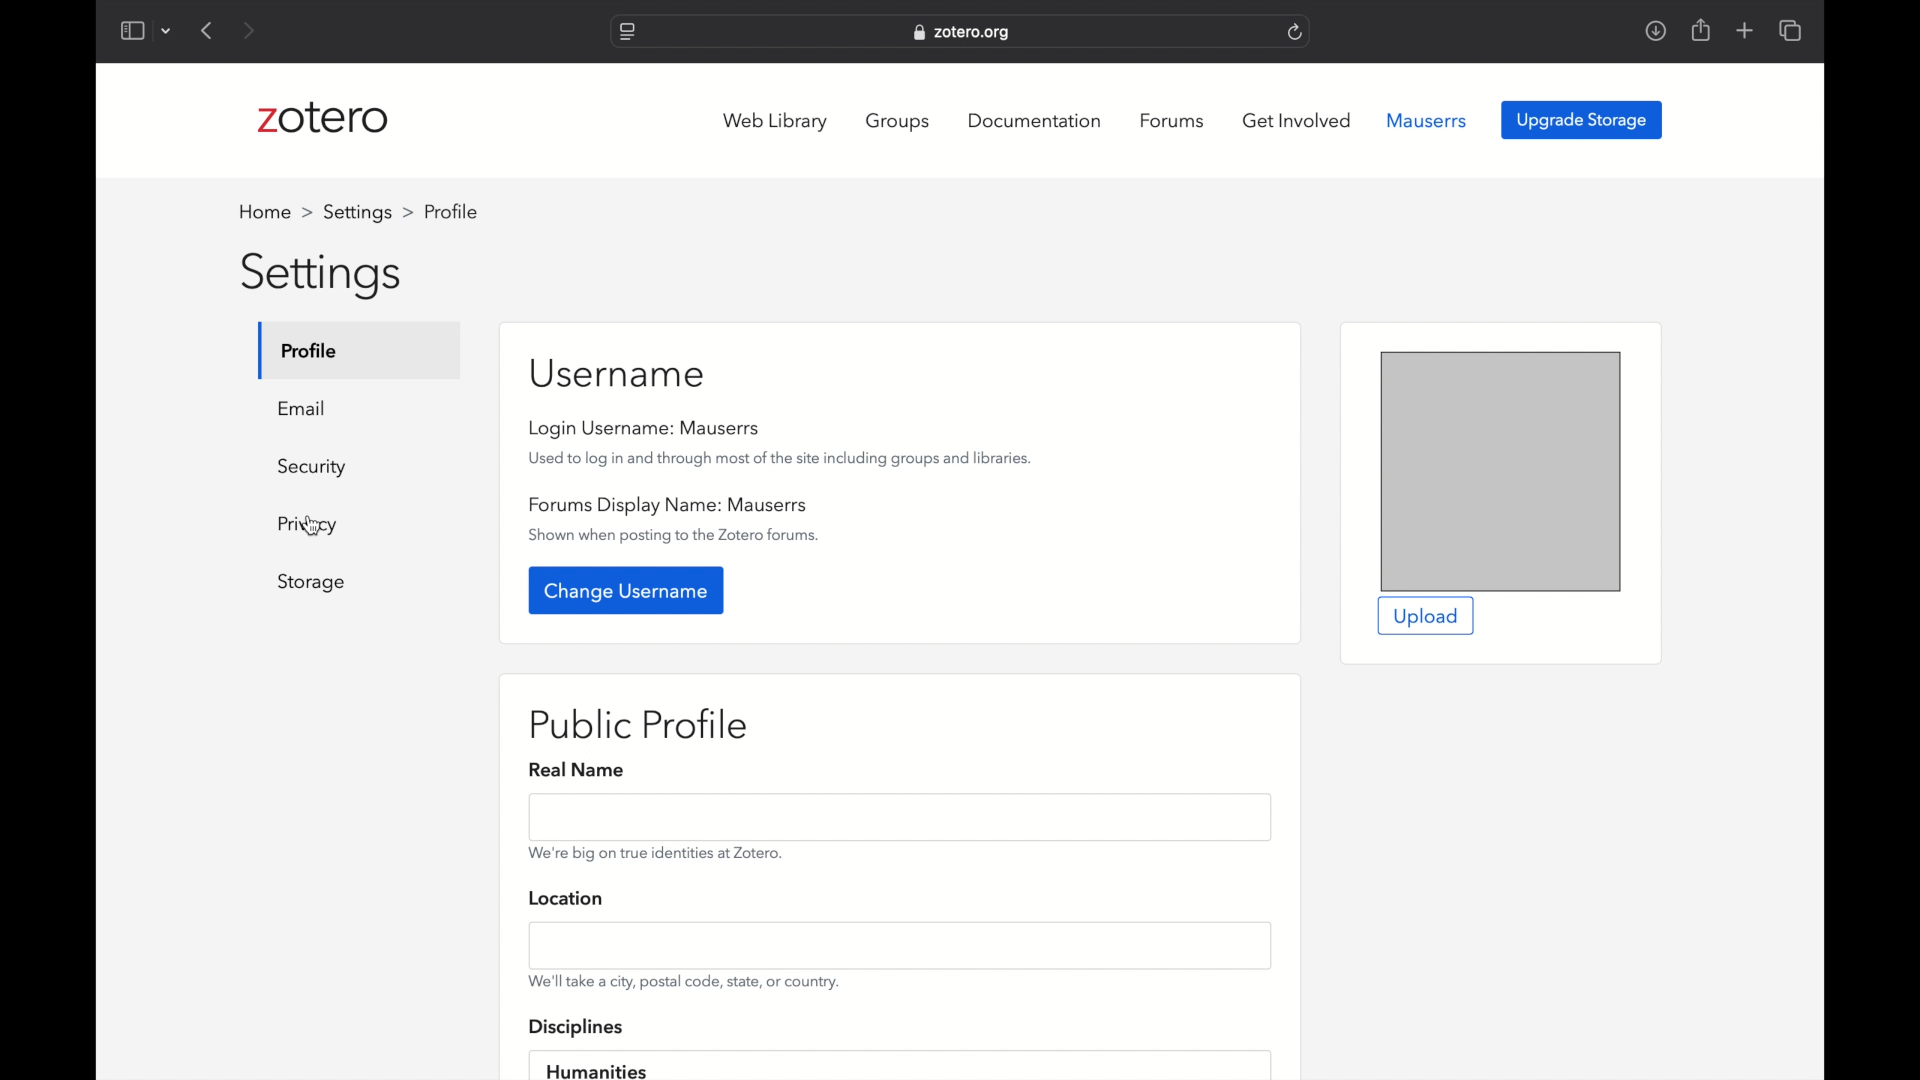  Describe the element at coordinates (964, 32) in the screenshot. I see `web address` at that location.